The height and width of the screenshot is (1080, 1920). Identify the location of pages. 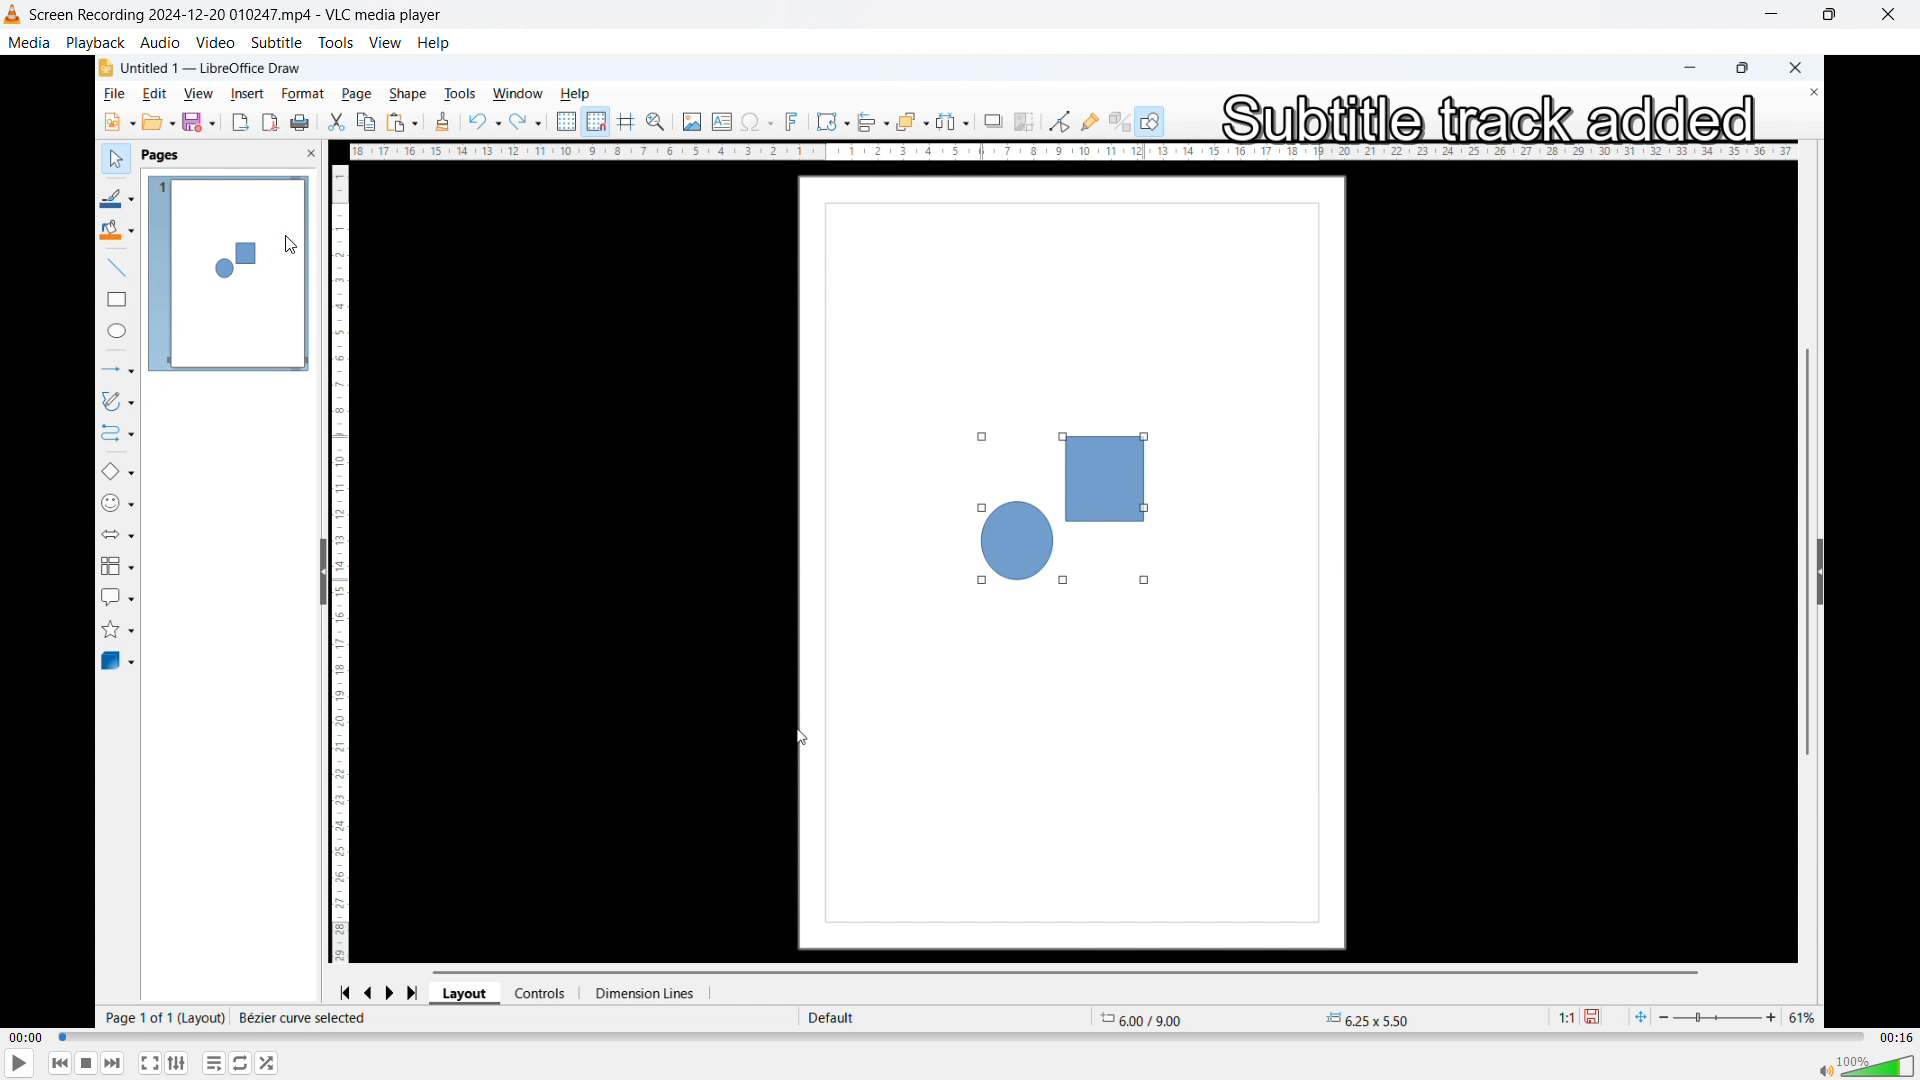
(162, 157).